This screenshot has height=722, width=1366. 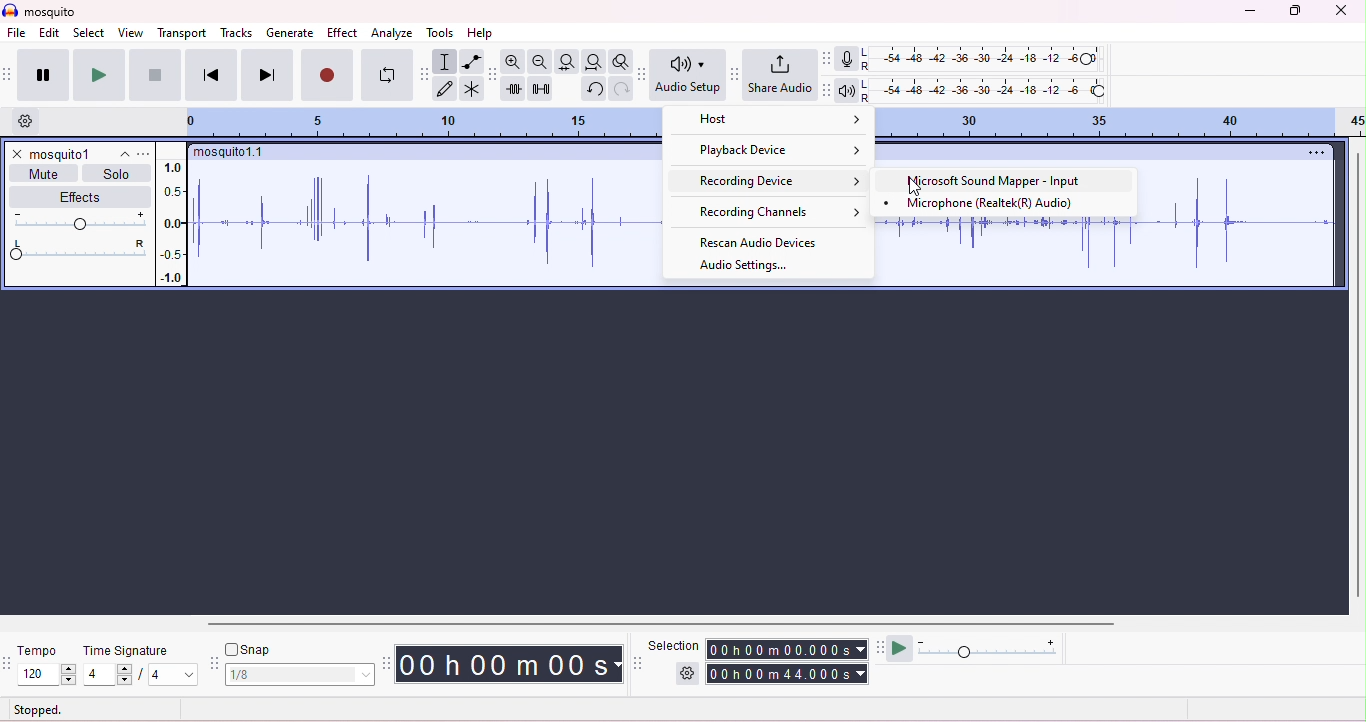 I want to click on playback level, so click(x=983, y=92).